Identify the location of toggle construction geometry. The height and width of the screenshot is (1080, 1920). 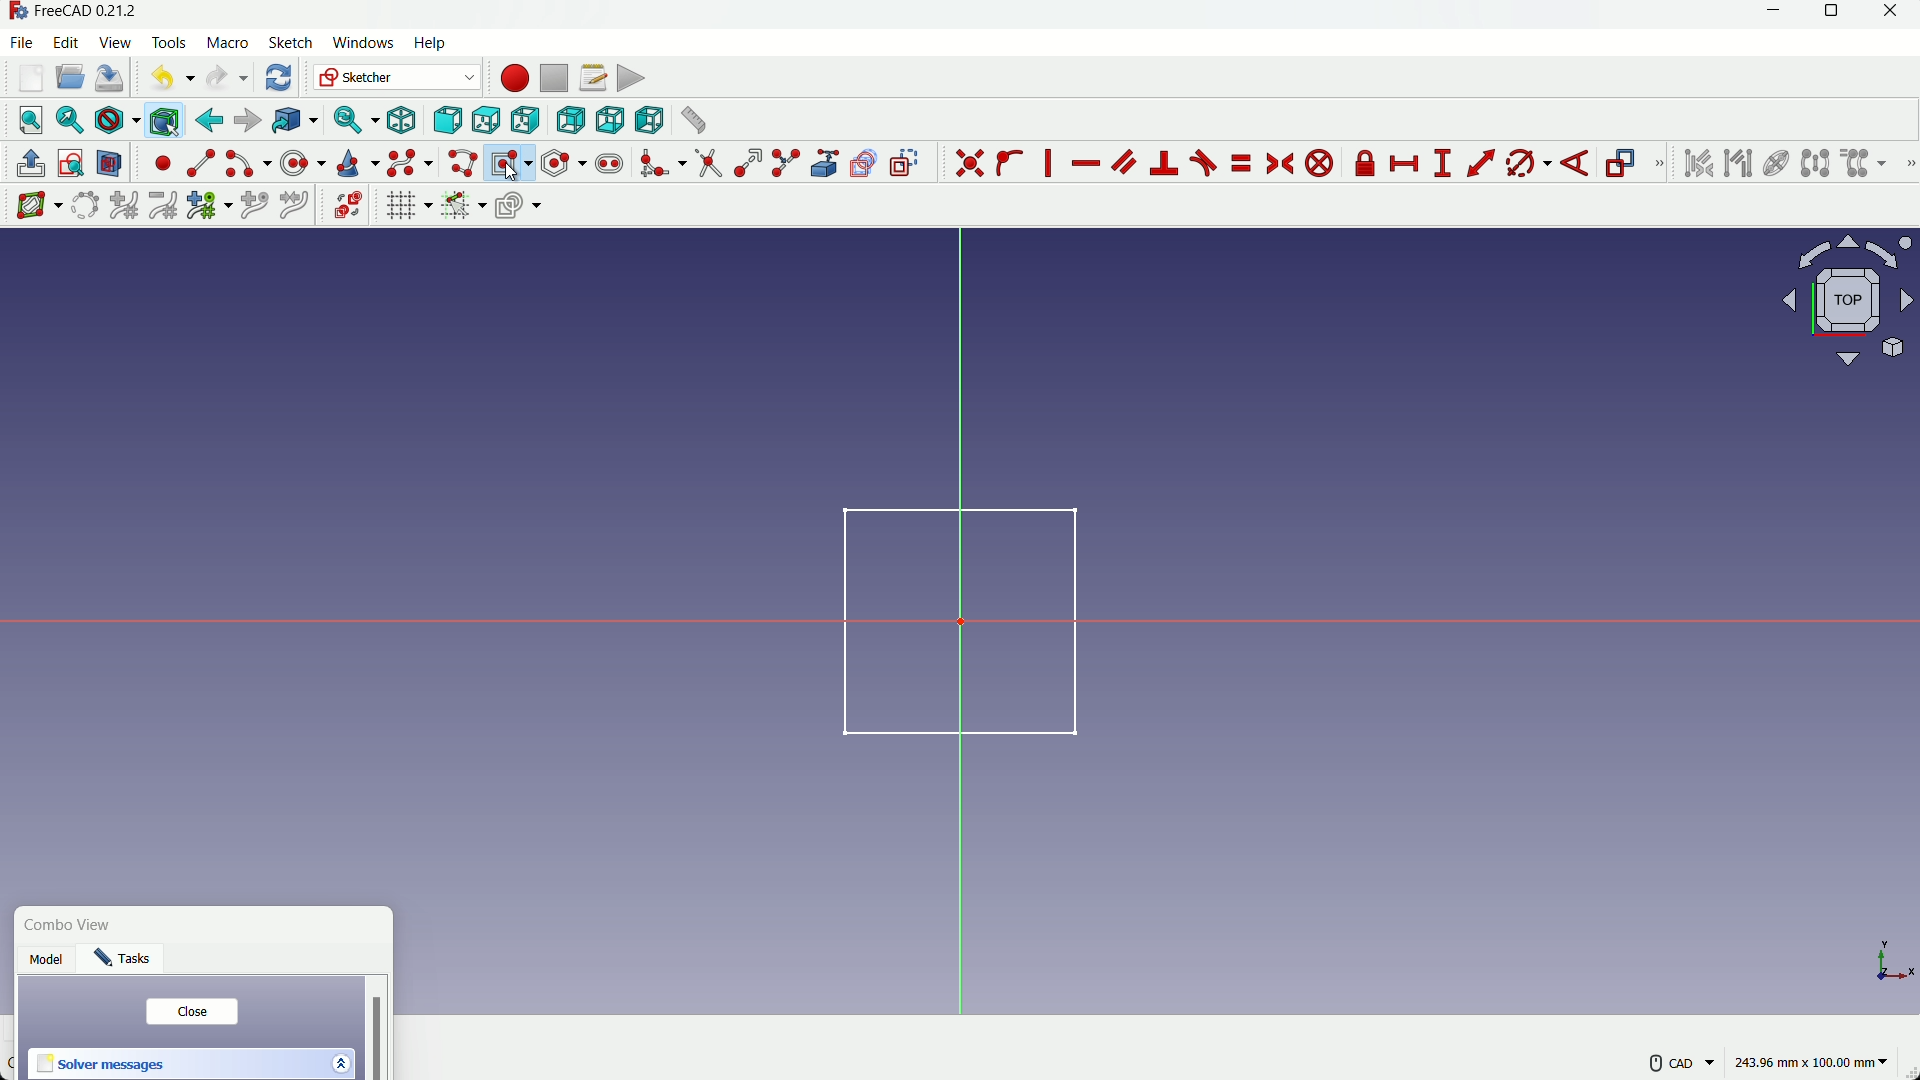
(906, 162).